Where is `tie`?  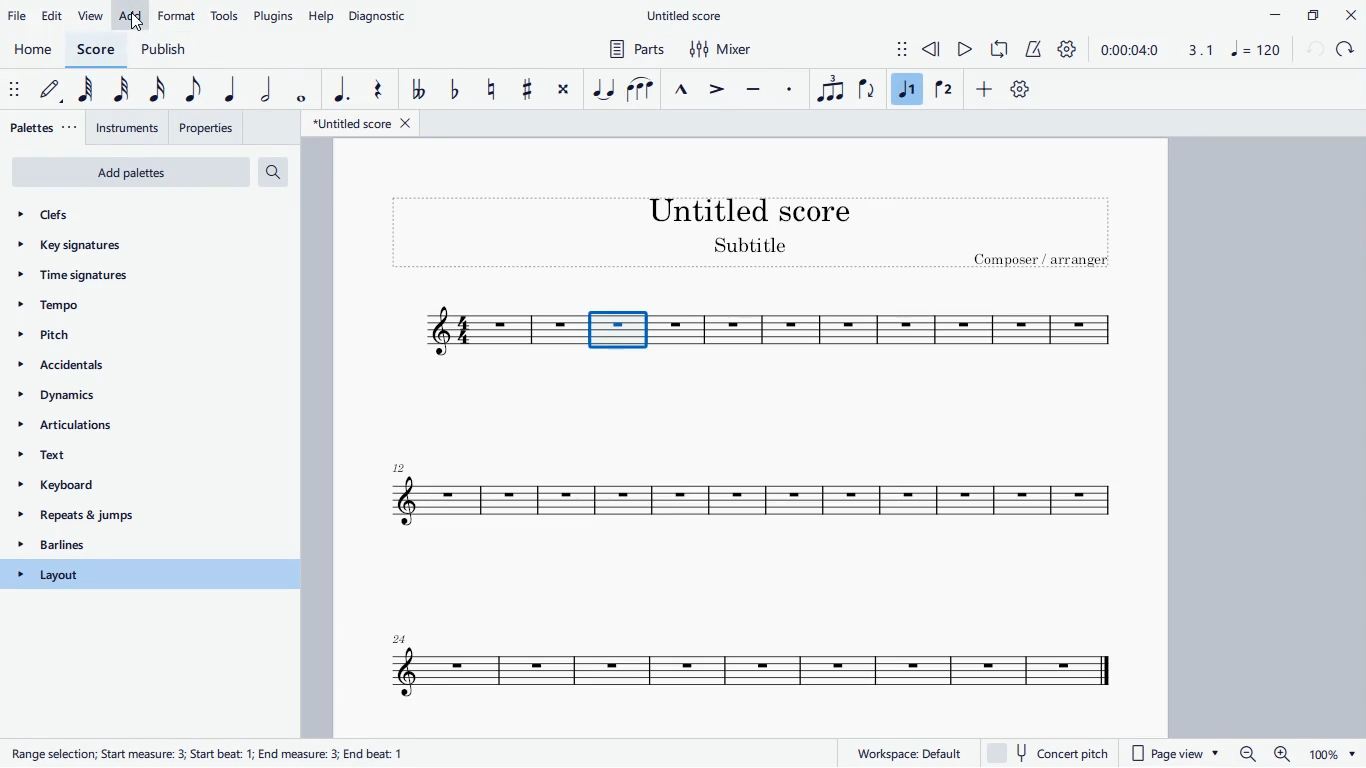 tie is located at coordinates (603, 88).